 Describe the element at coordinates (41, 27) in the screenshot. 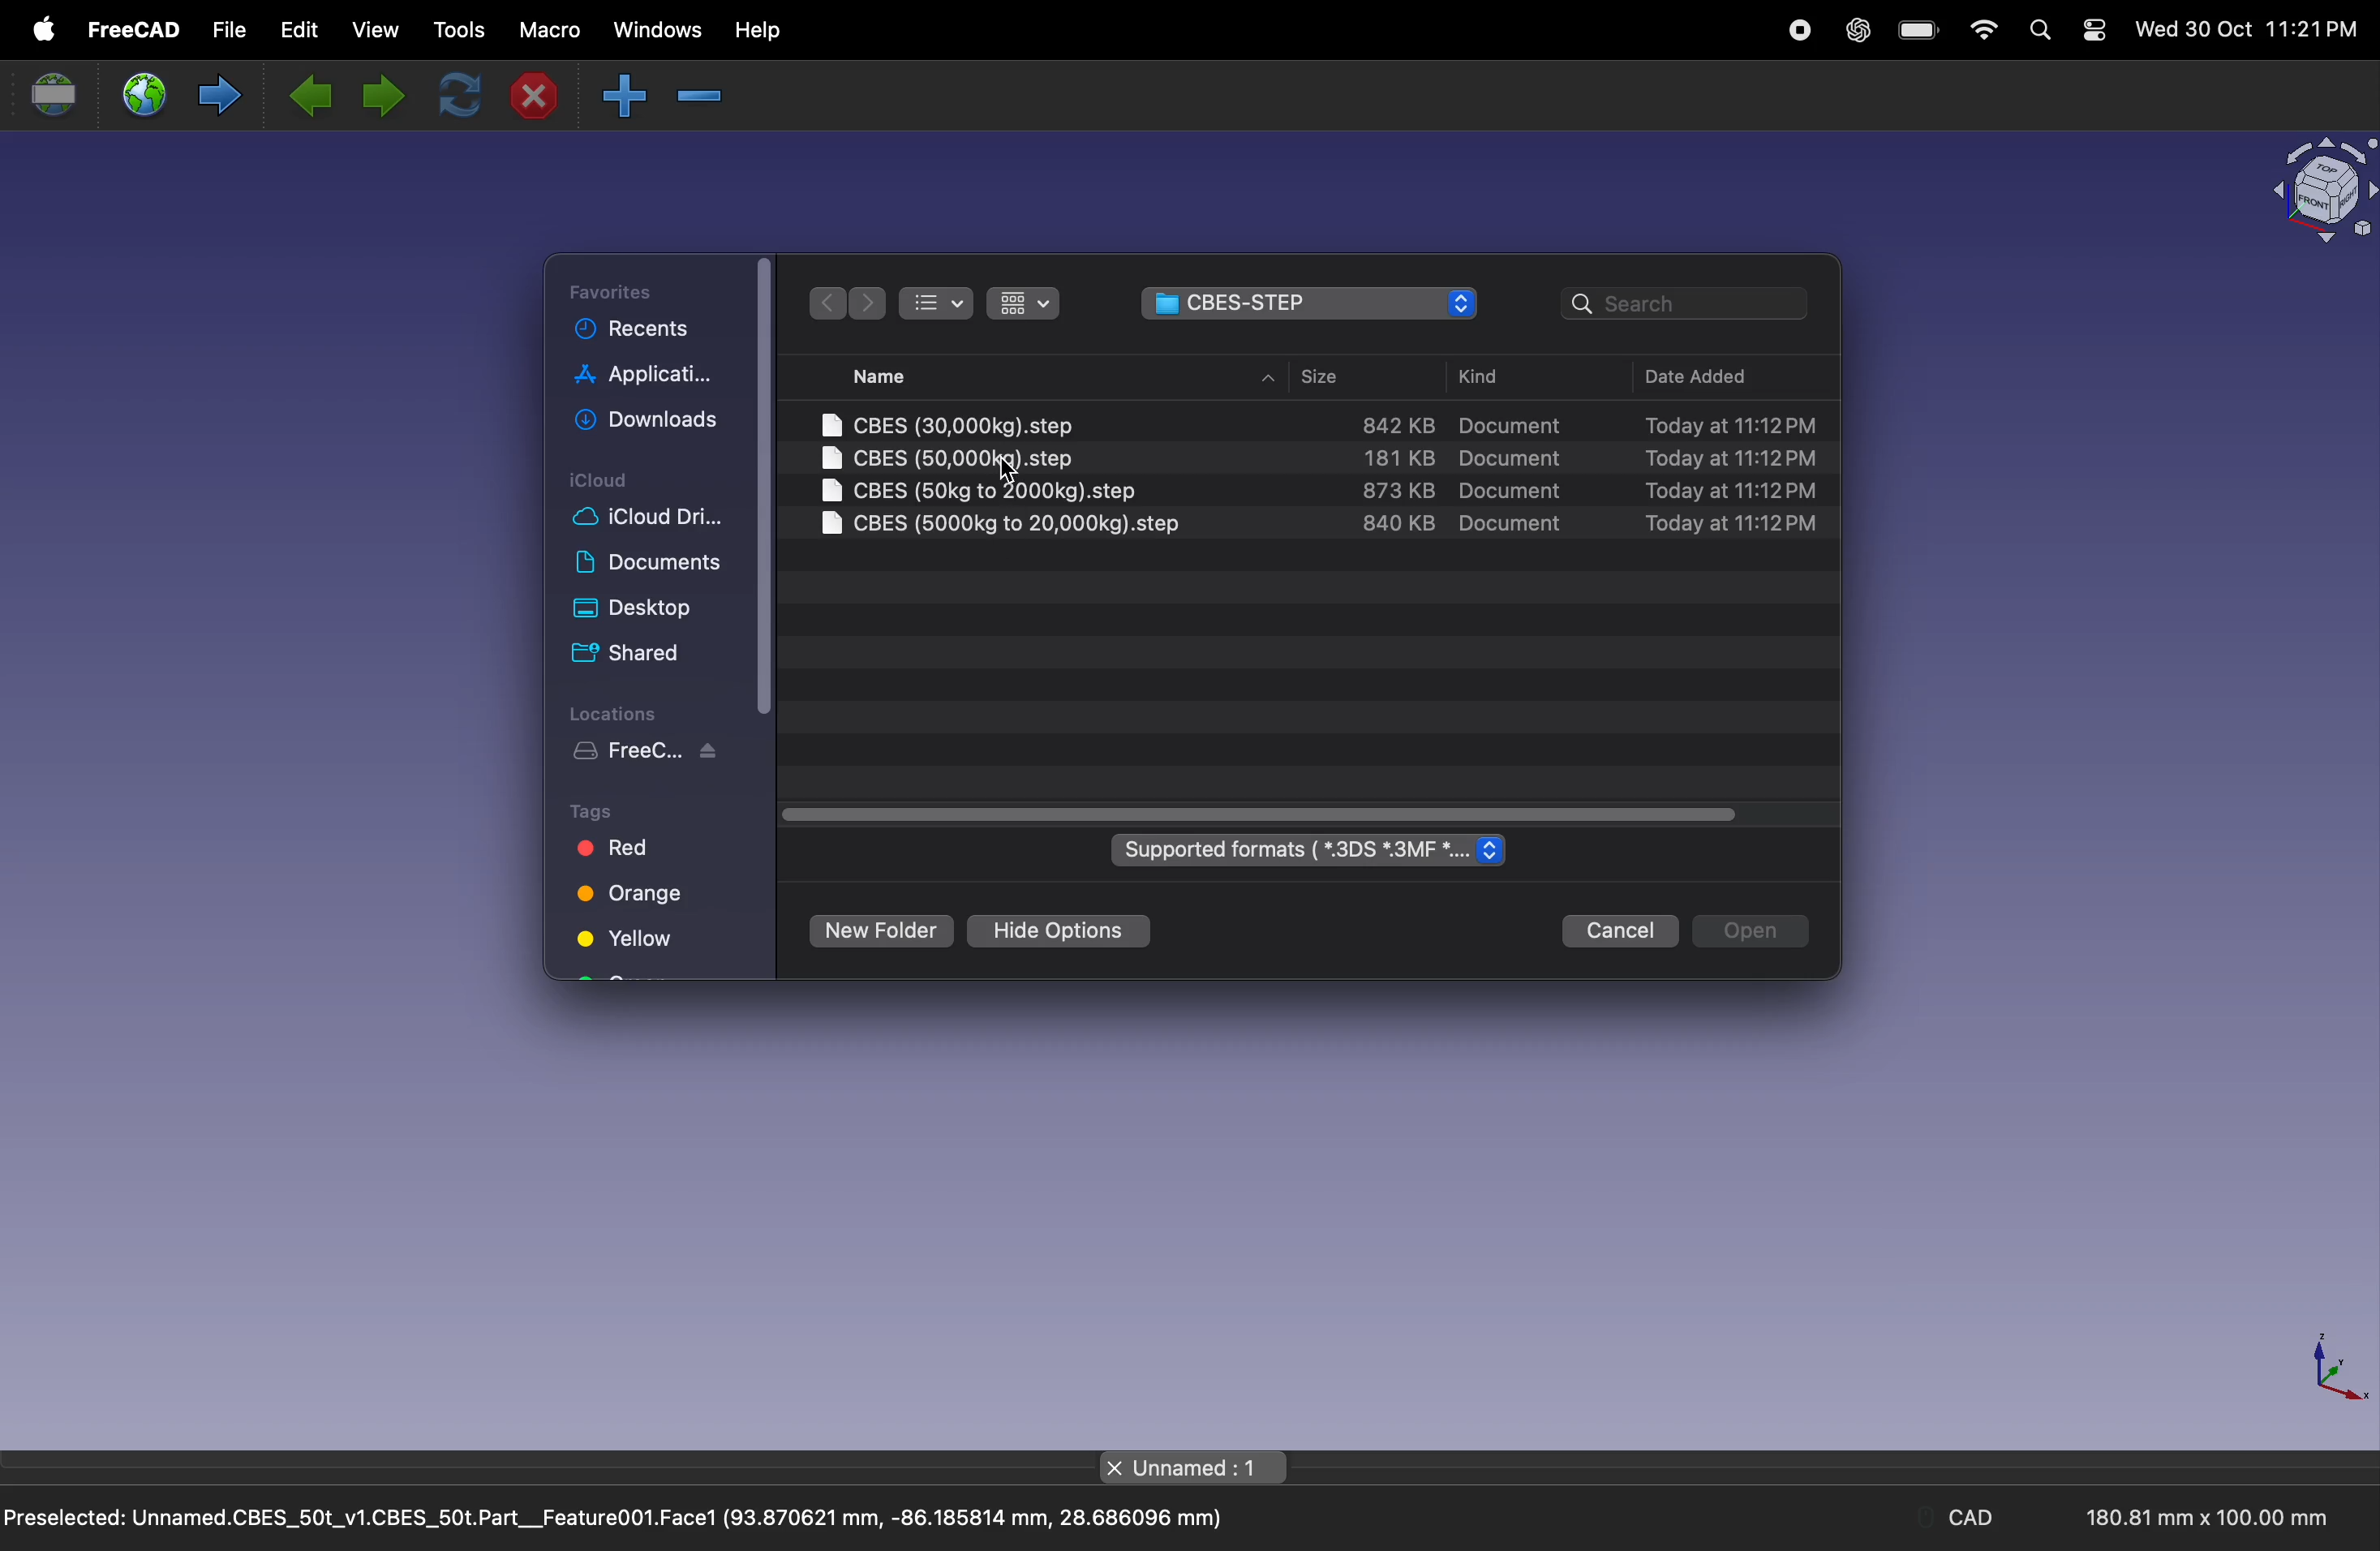

I see `apple menu` at that location.